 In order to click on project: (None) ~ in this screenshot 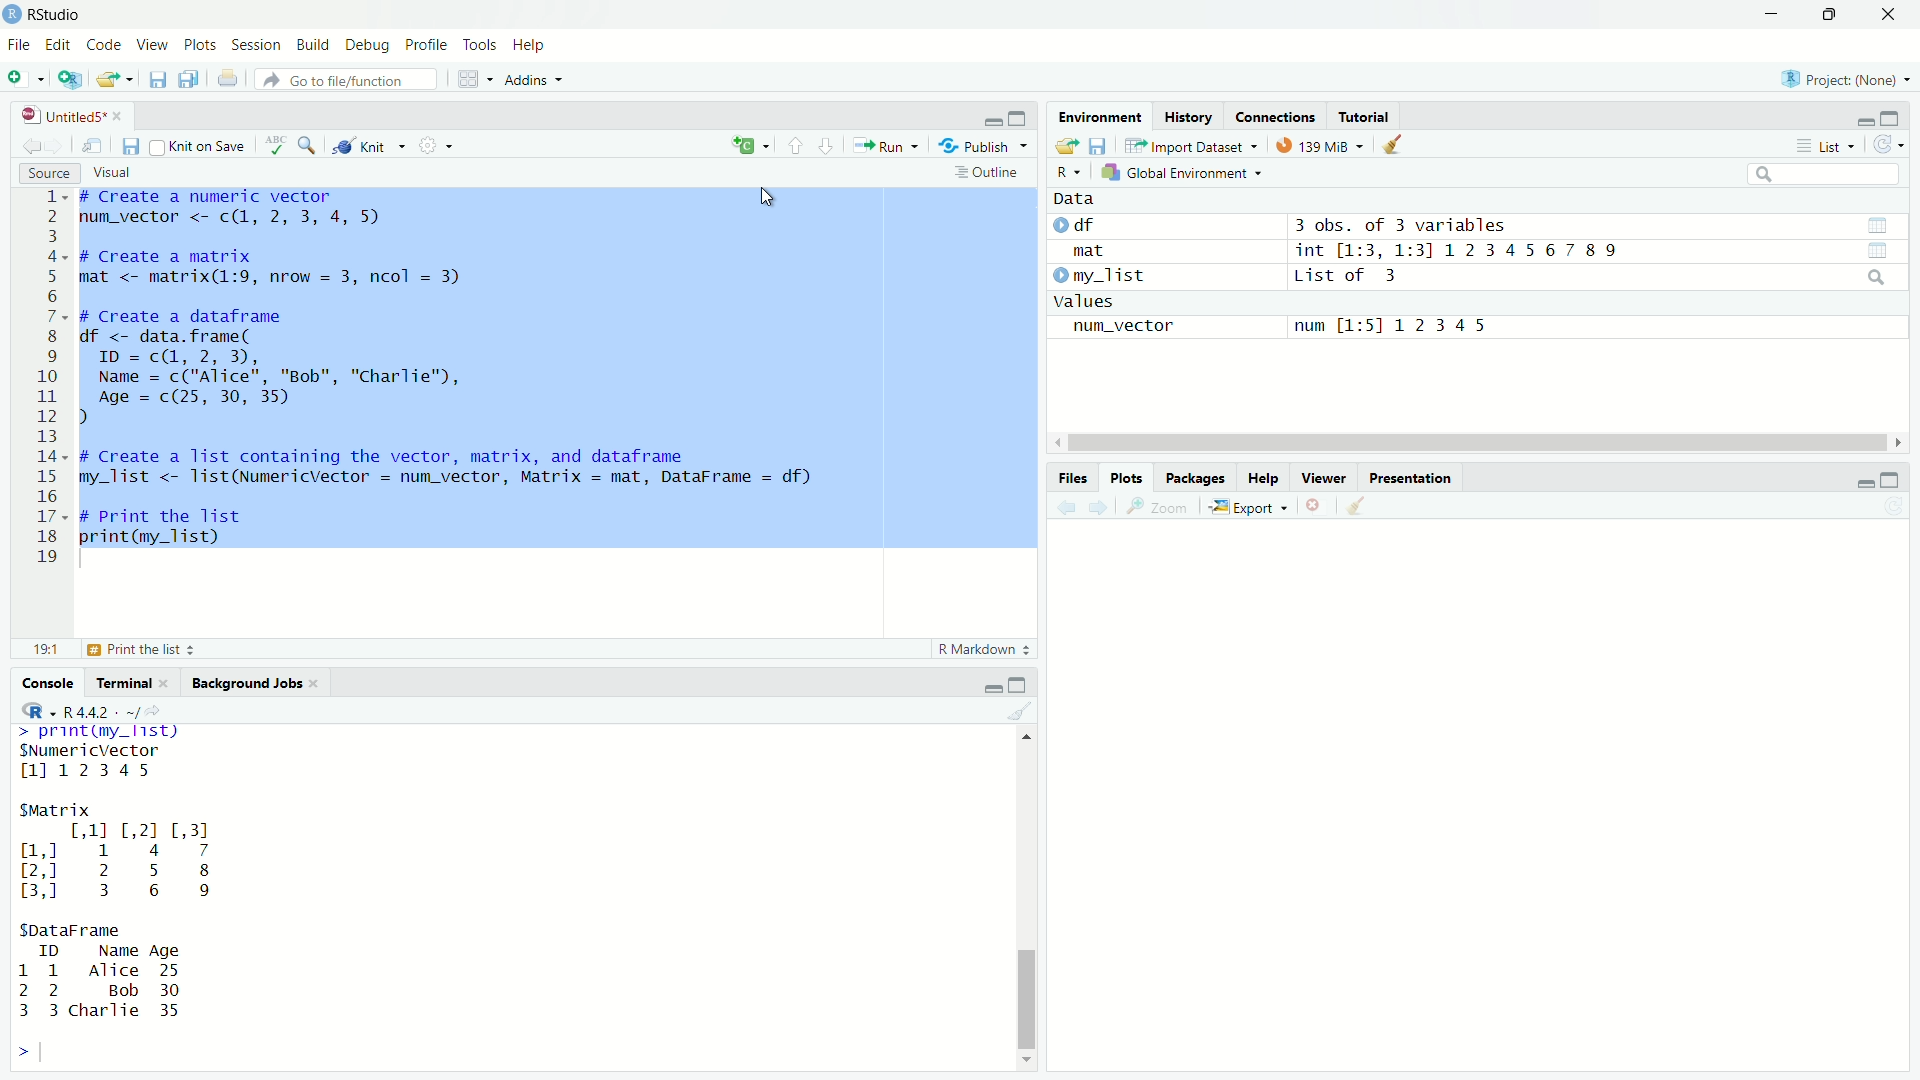, I will do `click(1844, 79)`.